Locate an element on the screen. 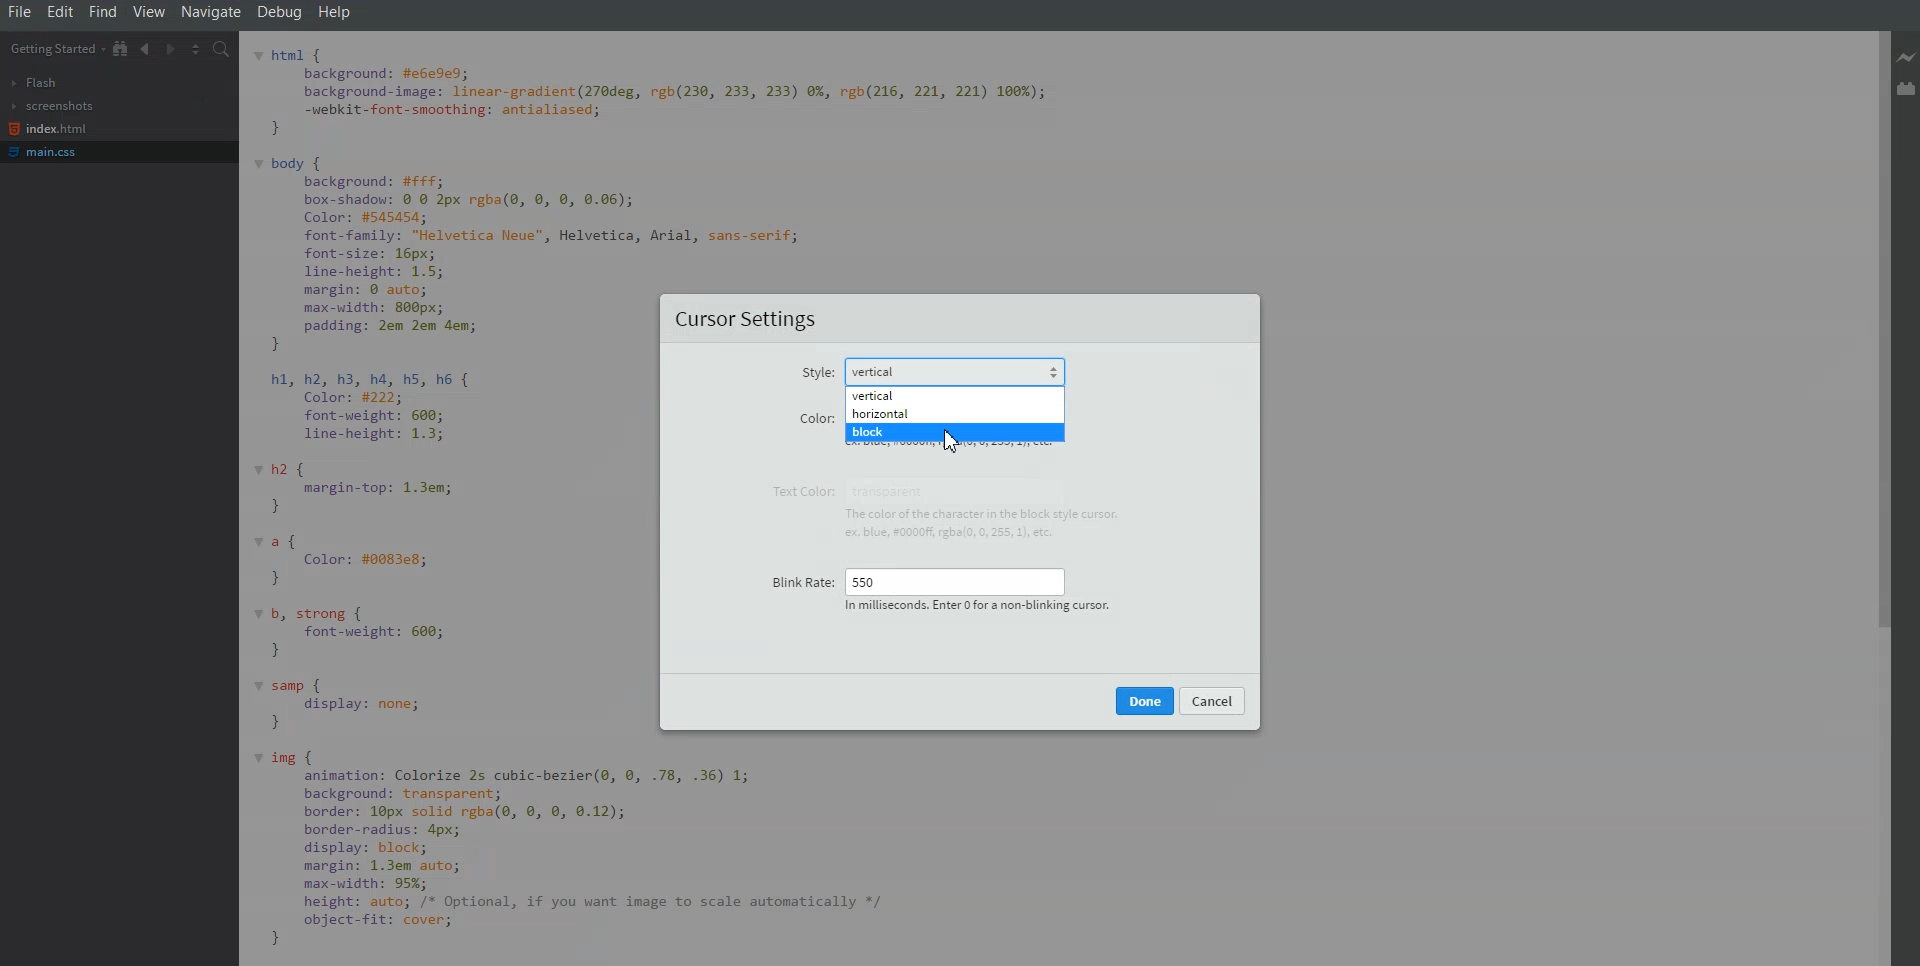 The width and height of the screenshot is (1920, 966). Extension Manager is located at coordinates (1908, 88).